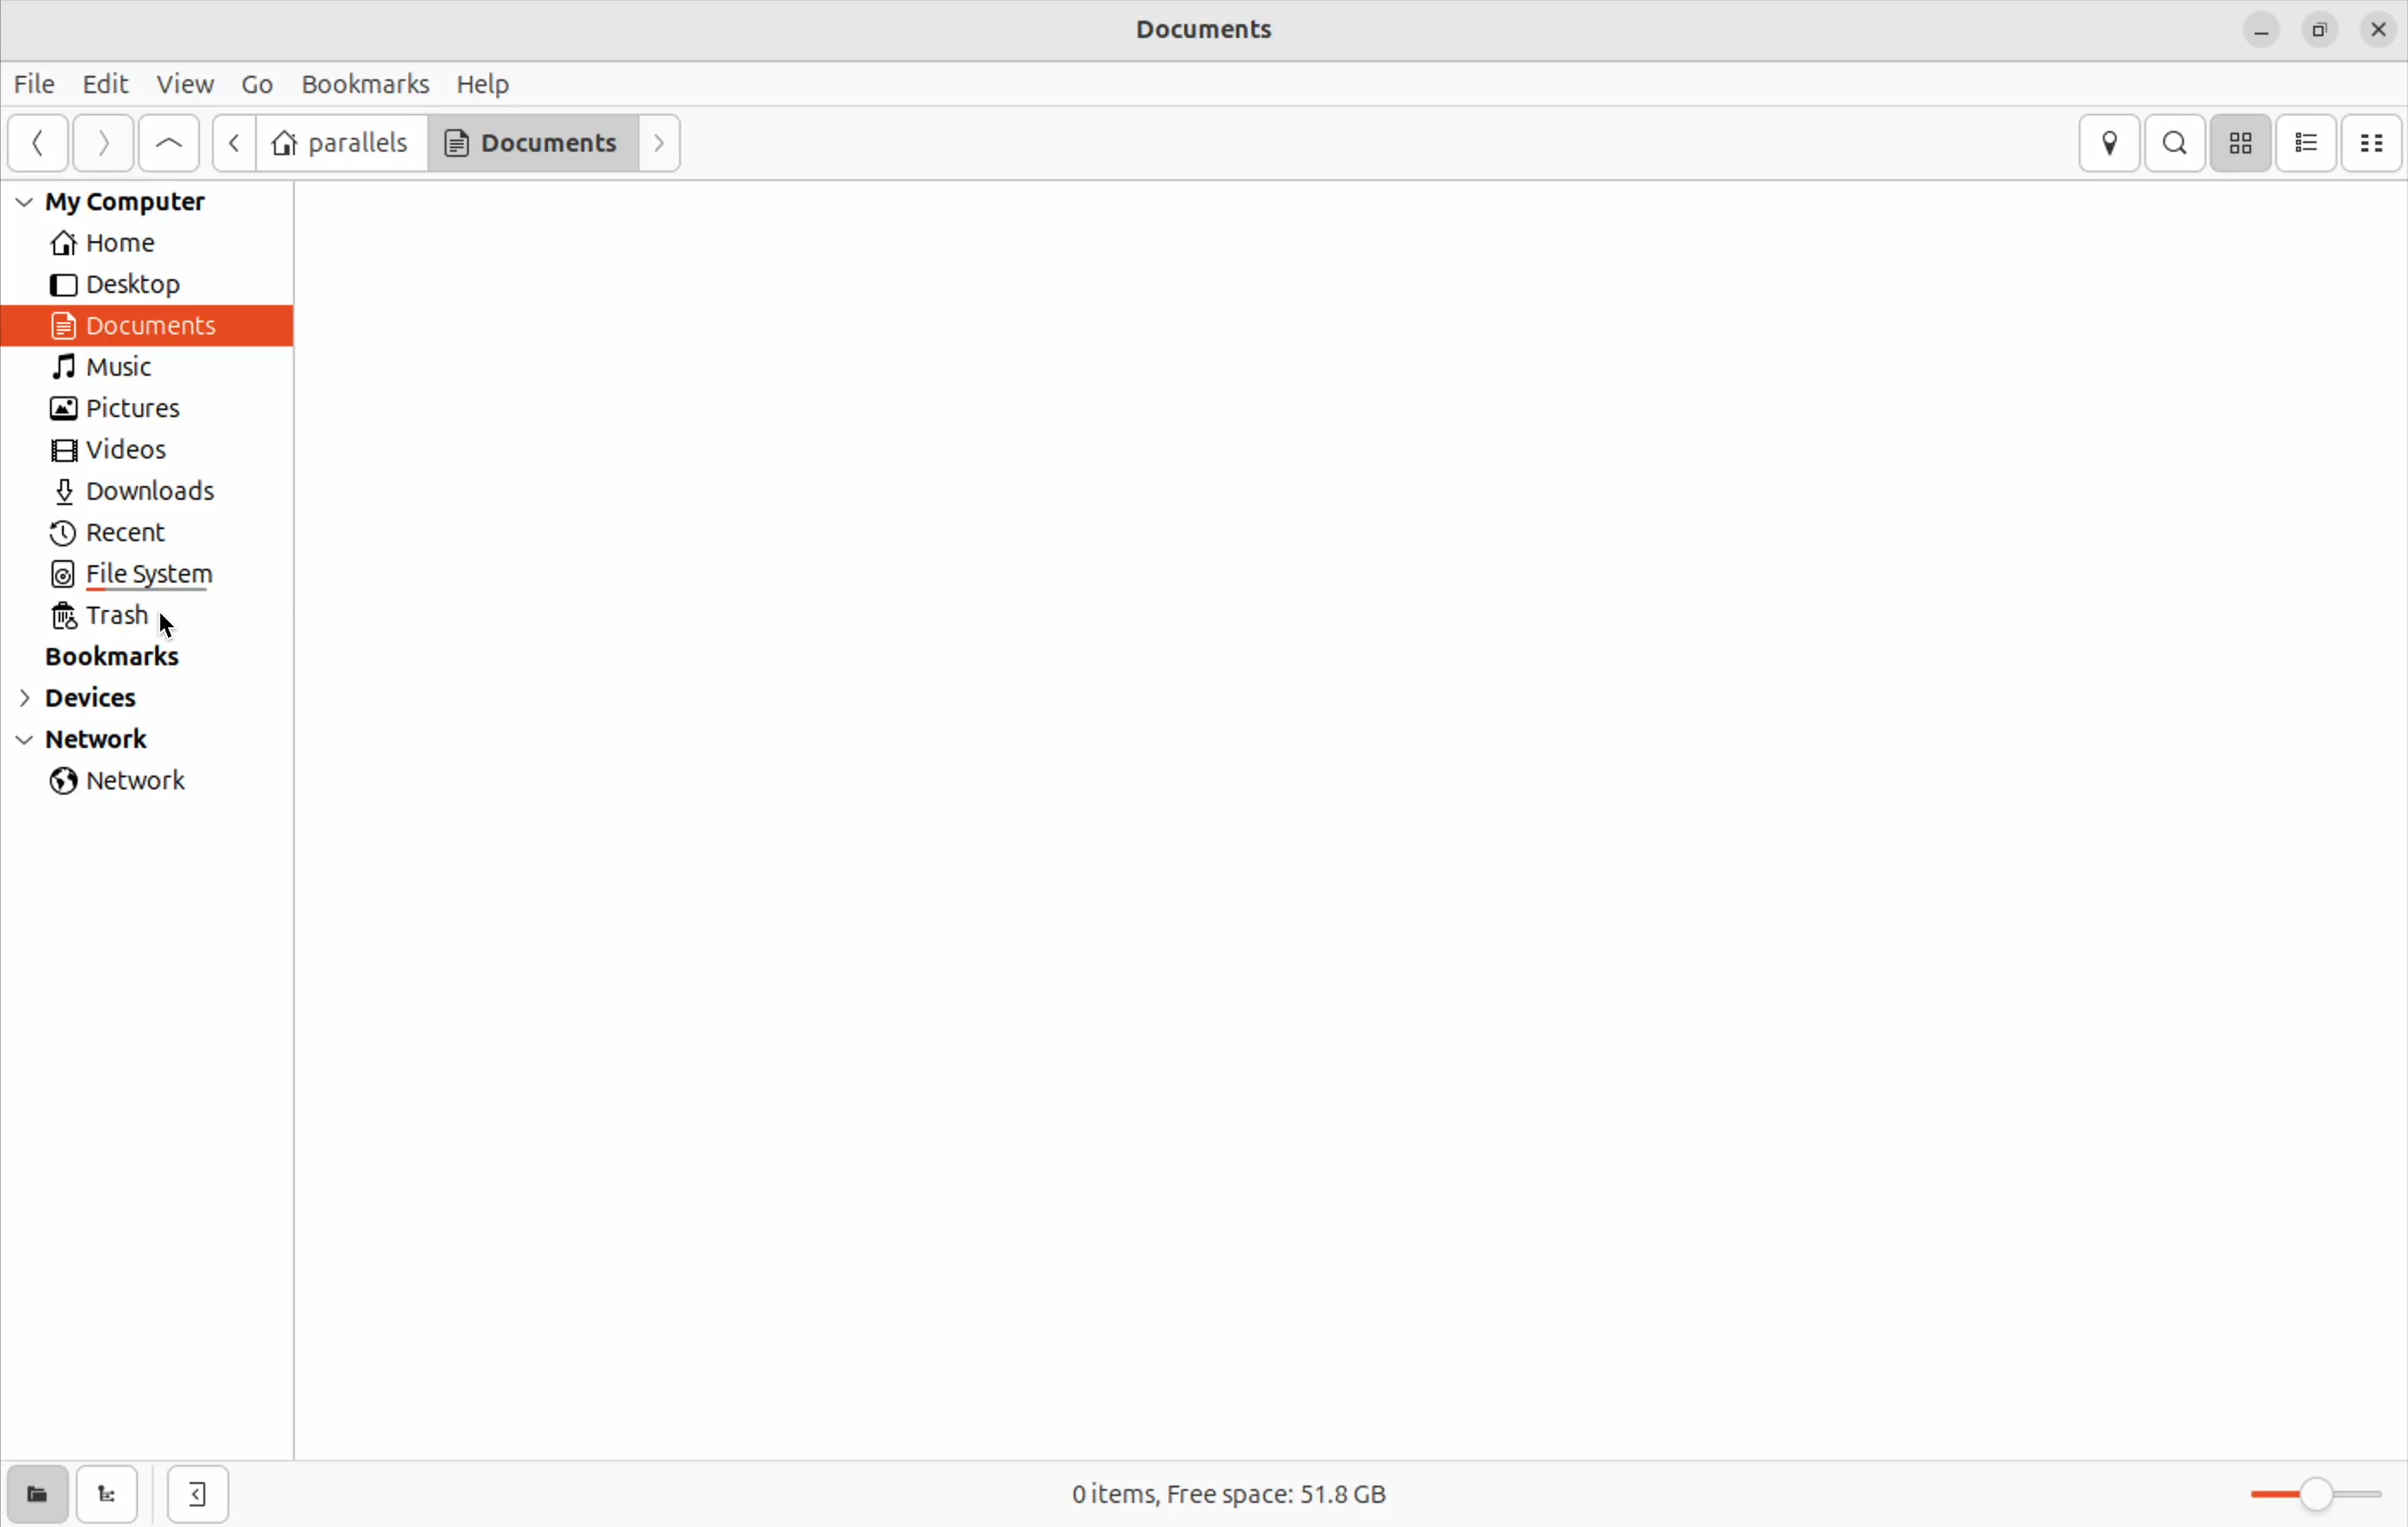 The width and height of the screenshot is (2408, 1527). What do you see at coordinates (124, 411) in the screenshot?
I see `pictures` at bounding box center [124, 411].